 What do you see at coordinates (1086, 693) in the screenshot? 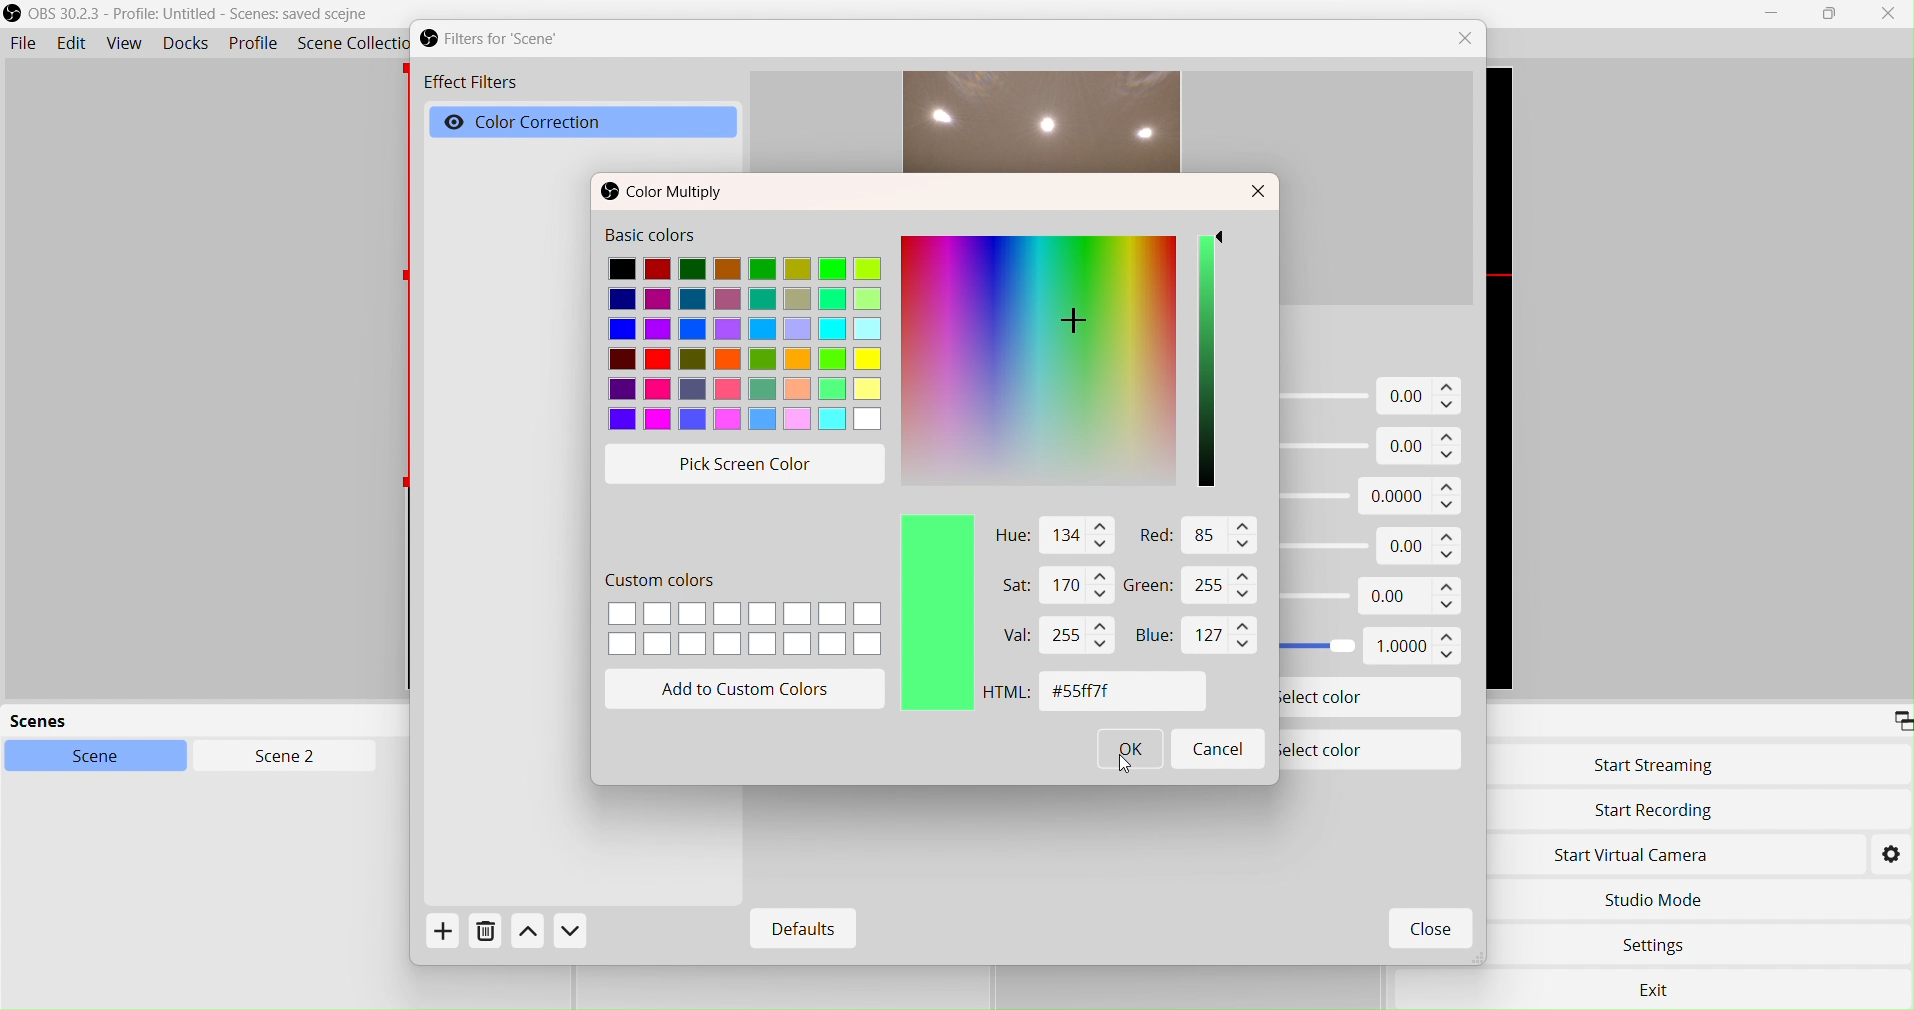
I see `HTML: #55ff7f` at bounding box center [1086, 693].